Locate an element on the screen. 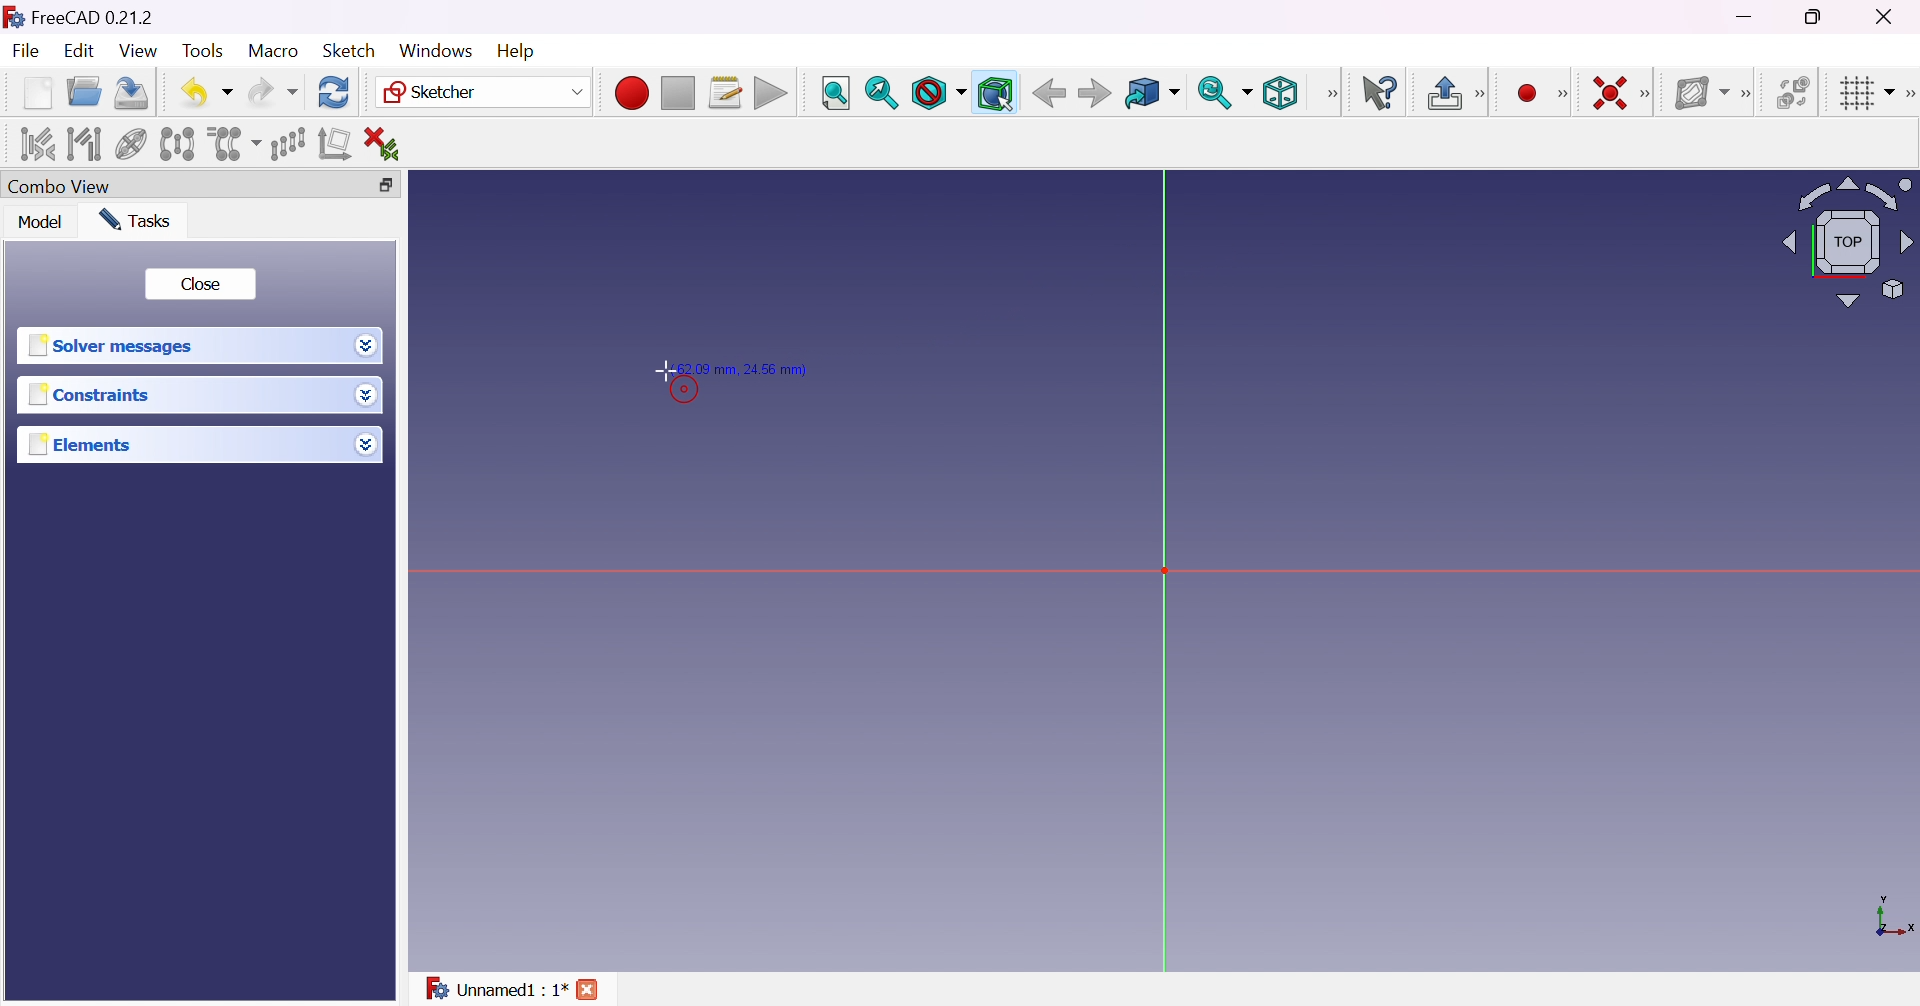  Leave sketch is located at coordinates (1456, 93).